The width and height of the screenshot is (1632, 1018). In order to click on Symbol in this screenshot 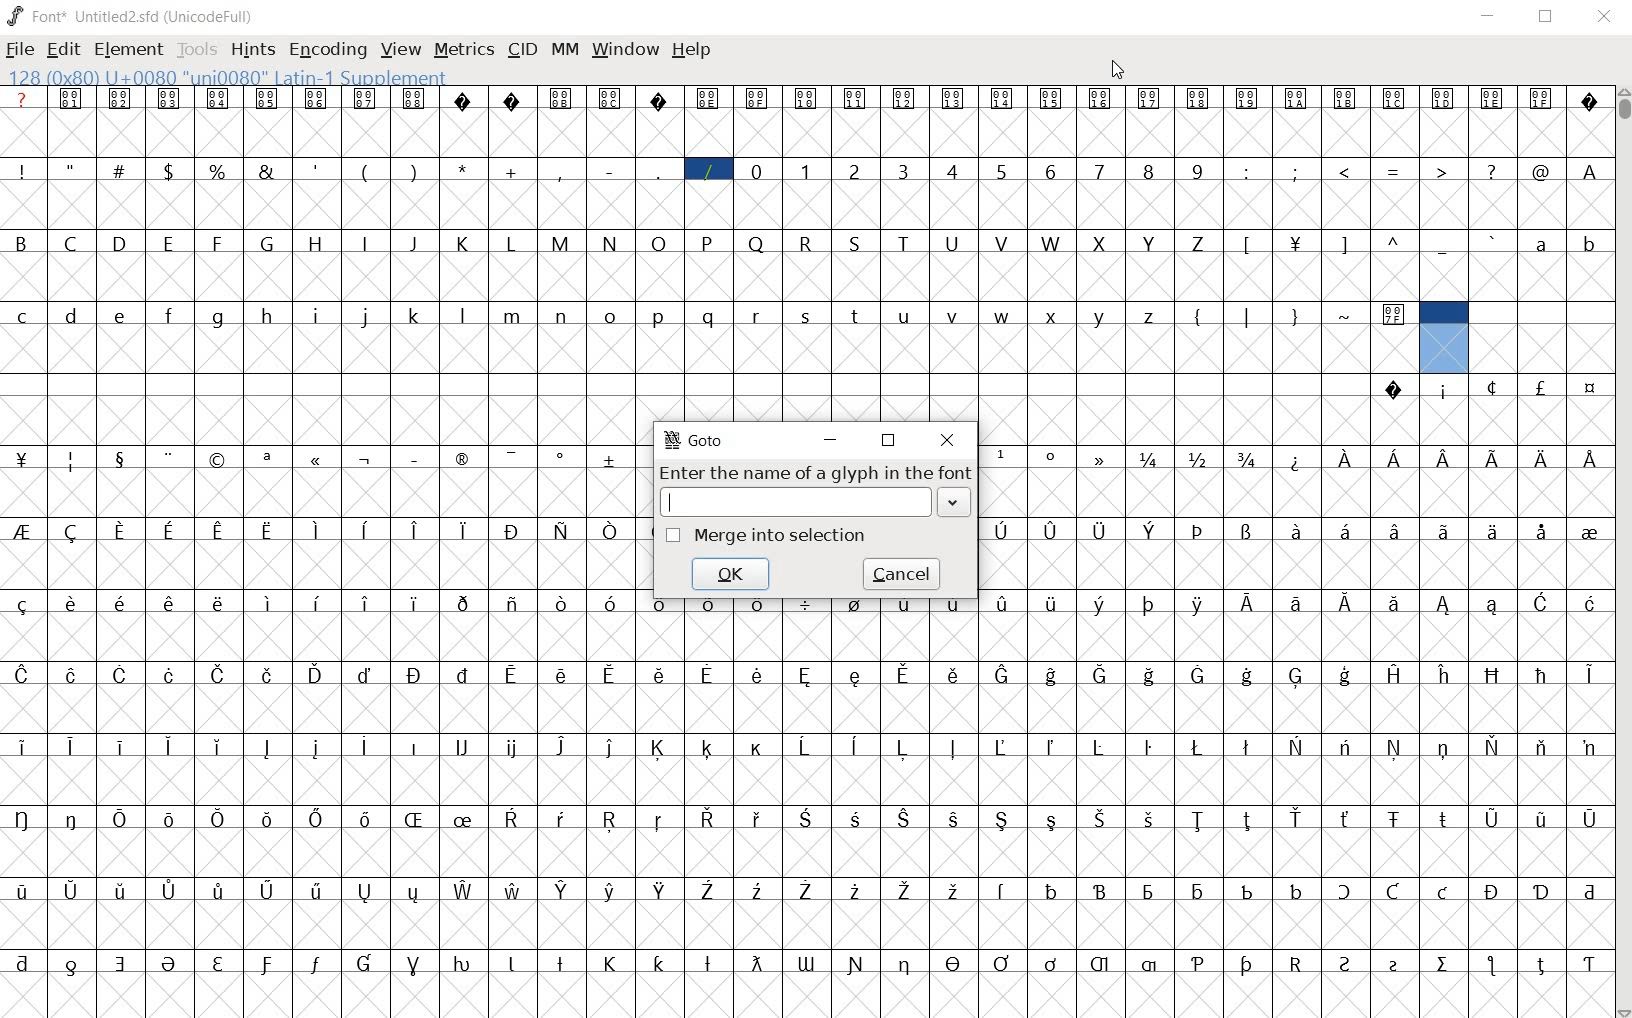, I will do `click(317, 458)`.